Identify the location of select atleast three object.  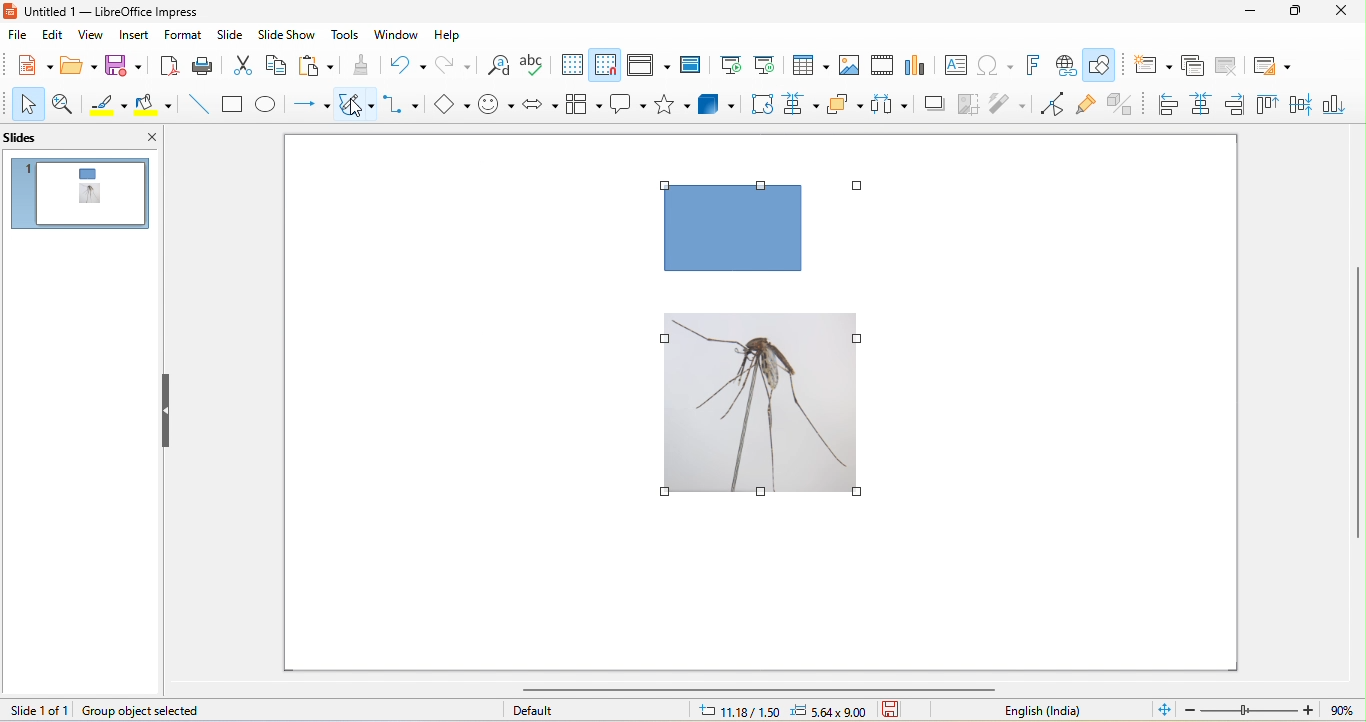
(890, 105).